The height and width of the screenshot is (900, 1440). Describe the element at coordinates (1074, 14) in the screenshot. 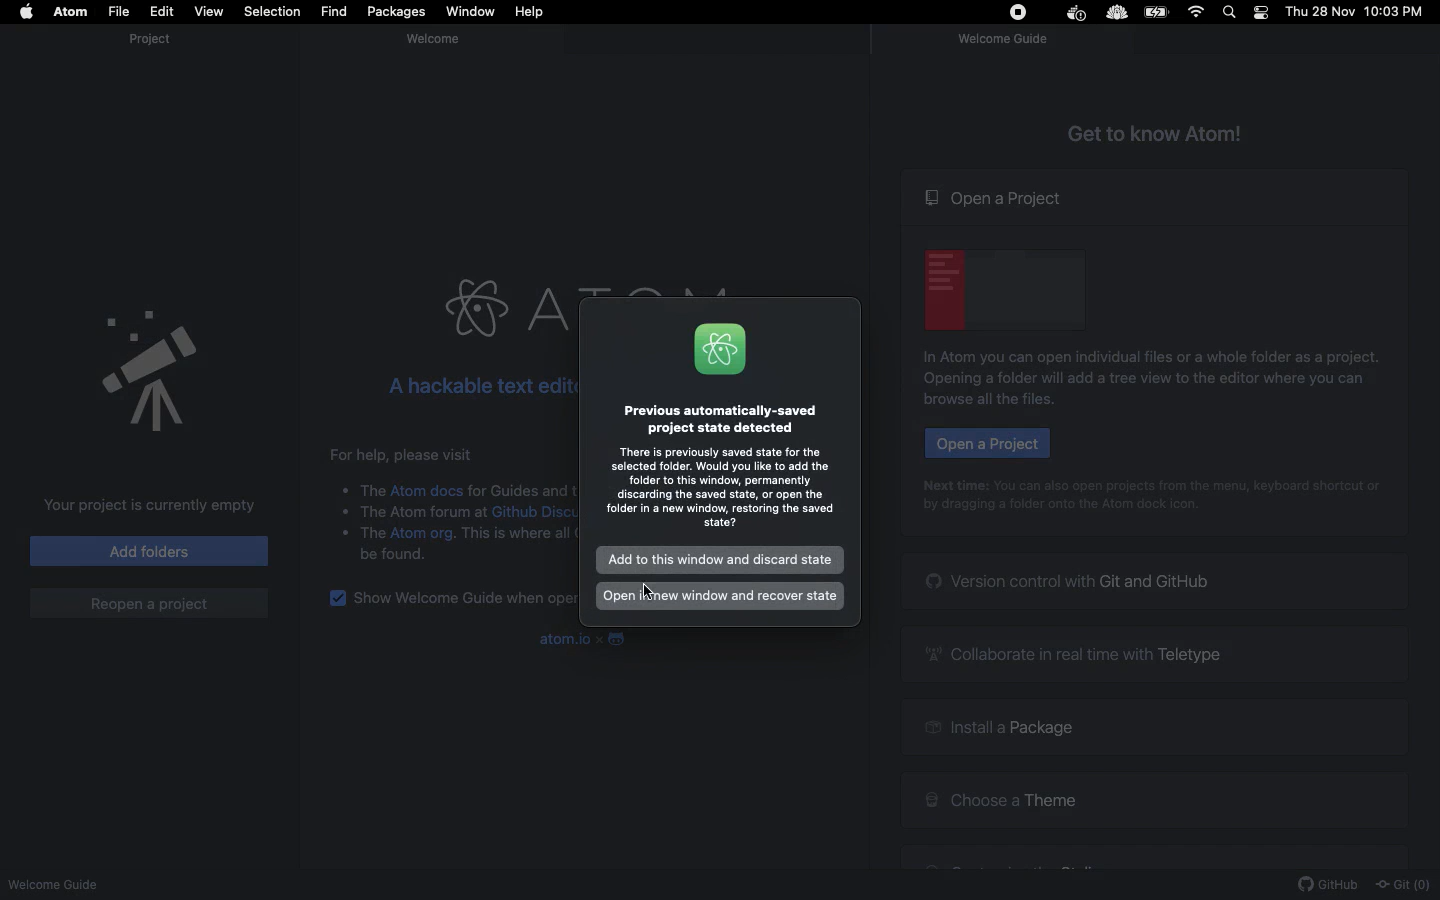

I see `Docker` at that location.